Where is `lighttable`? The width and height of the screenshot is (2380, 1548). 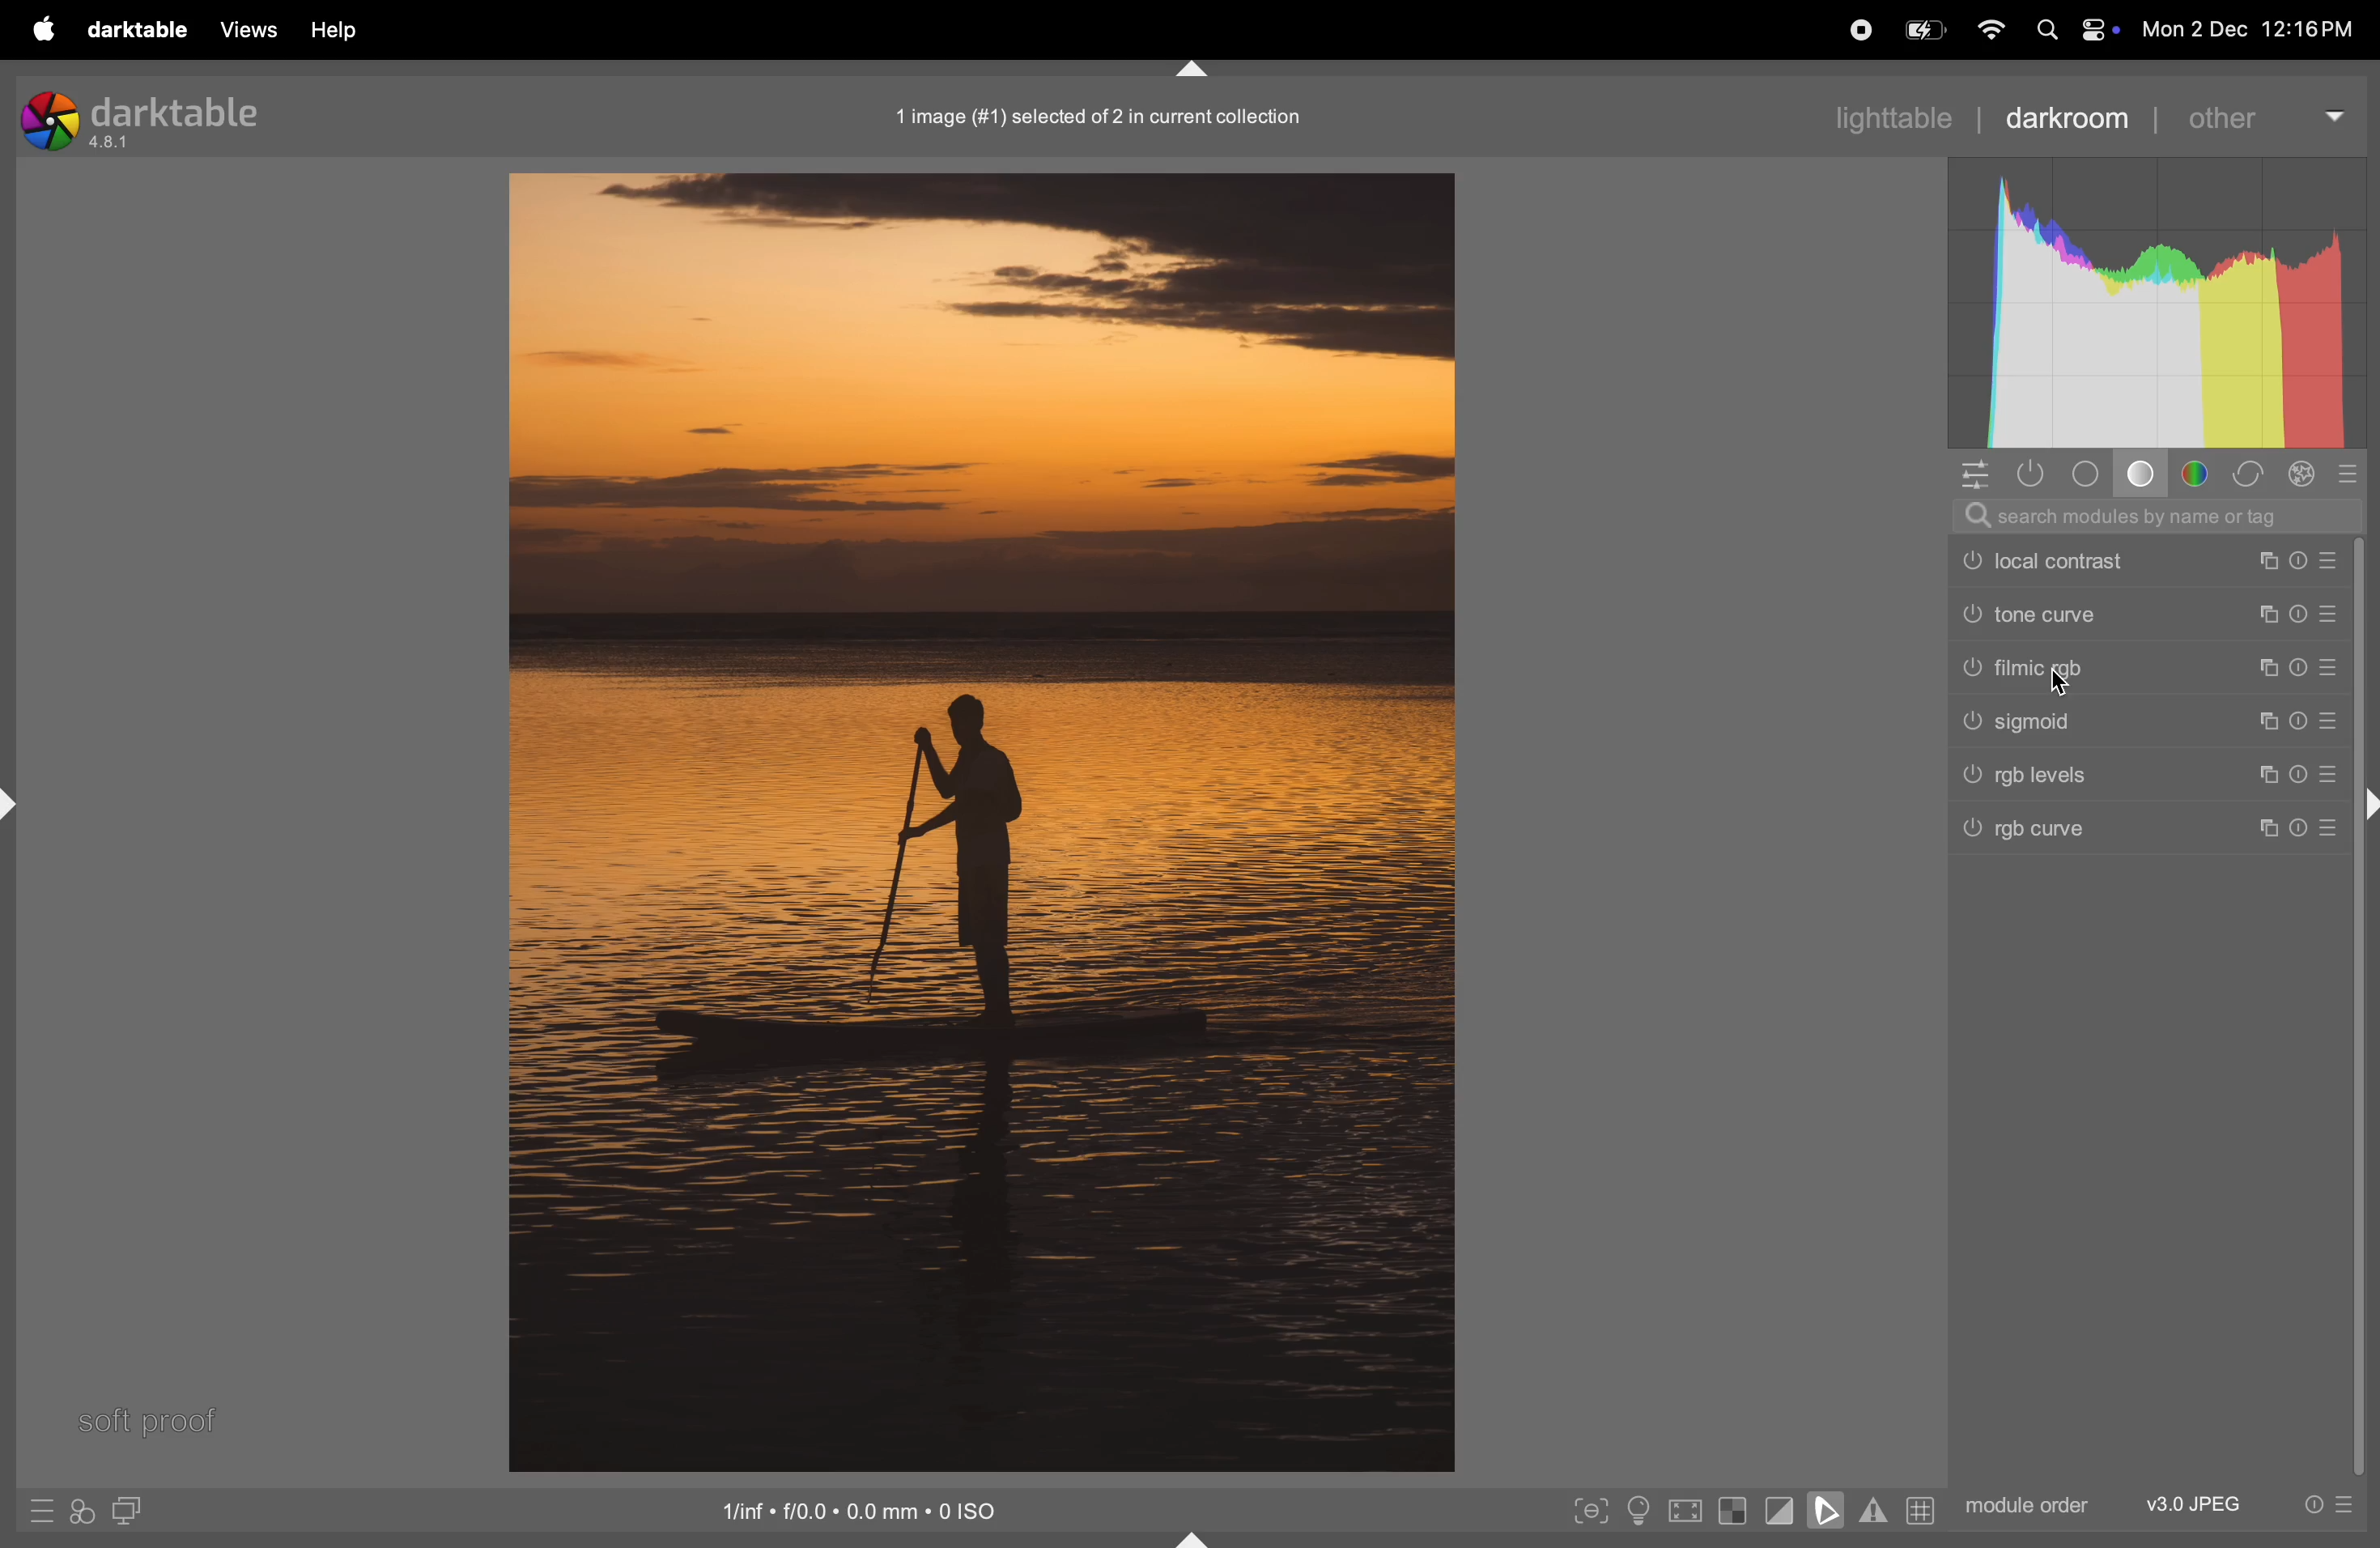
lighttable is located at coordinates (1890, 115).